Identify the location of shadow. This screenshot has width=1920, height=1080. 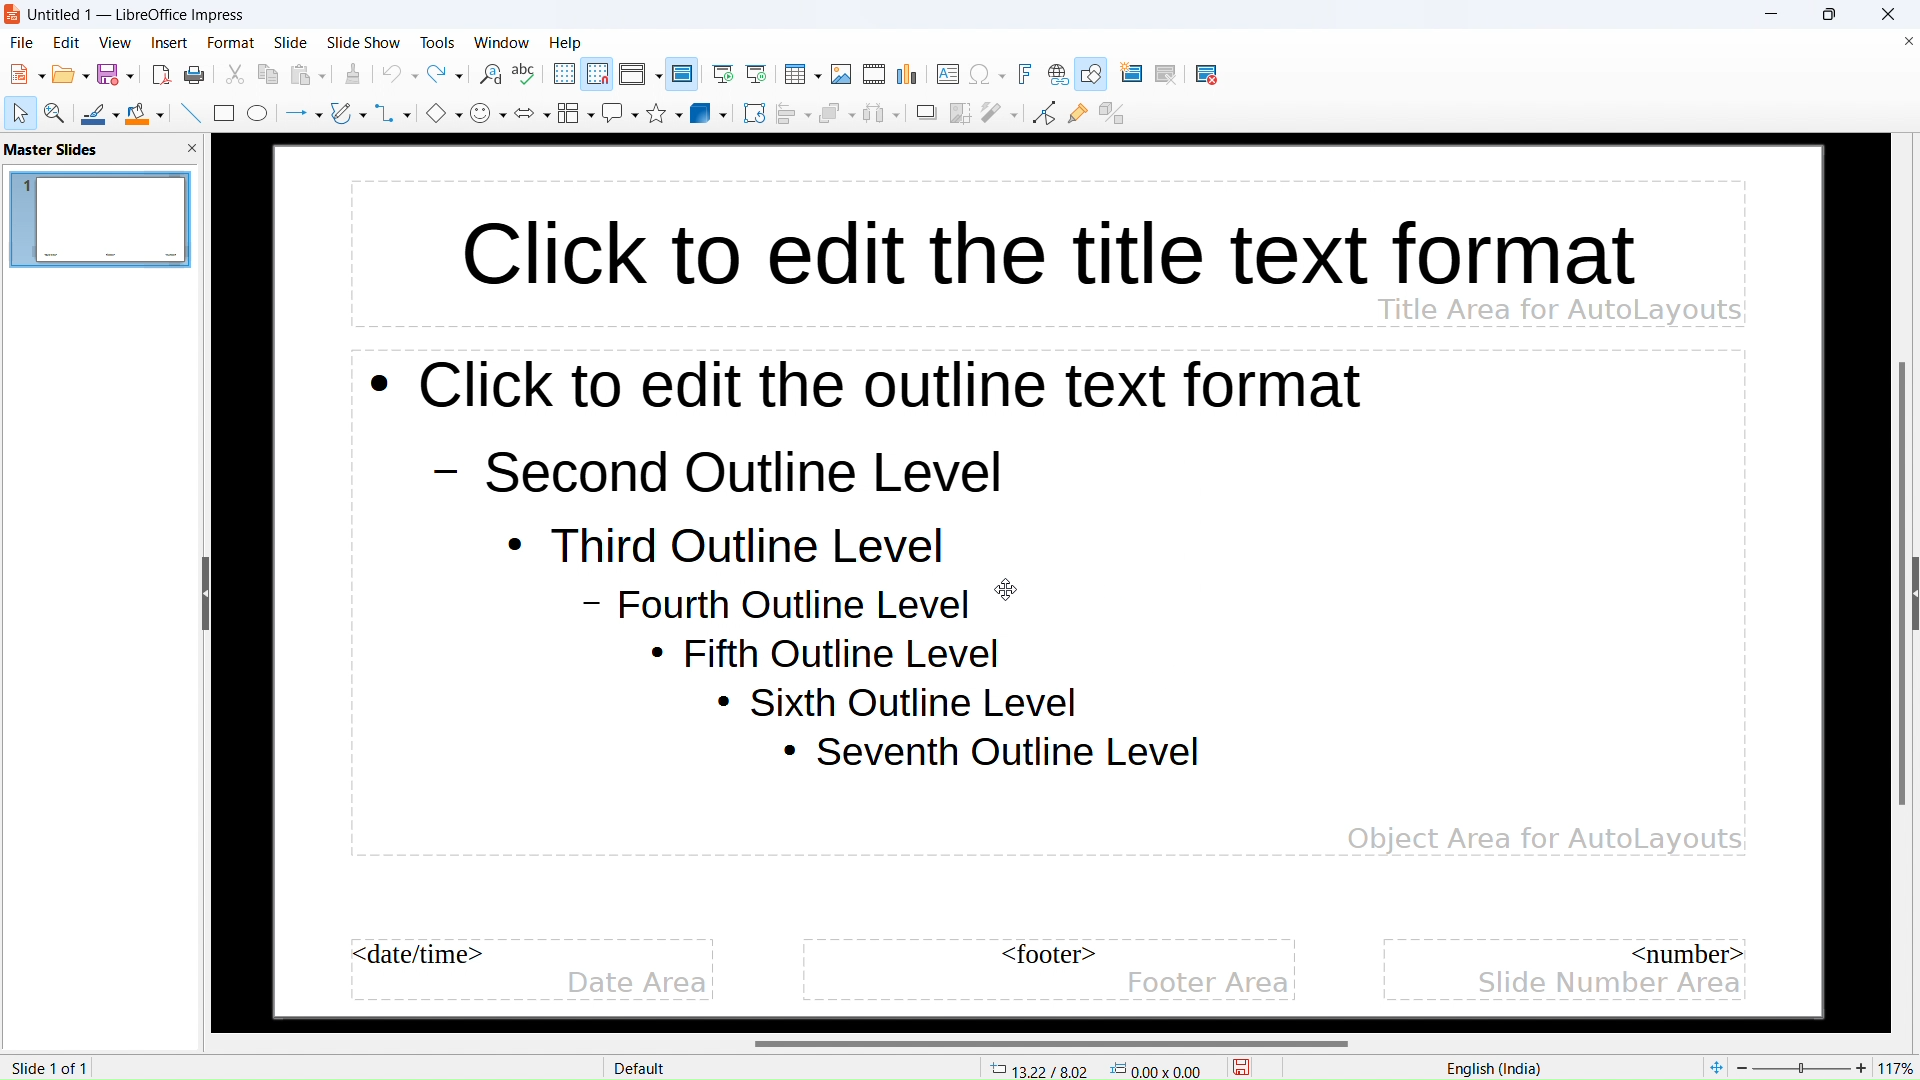
(927, 112).